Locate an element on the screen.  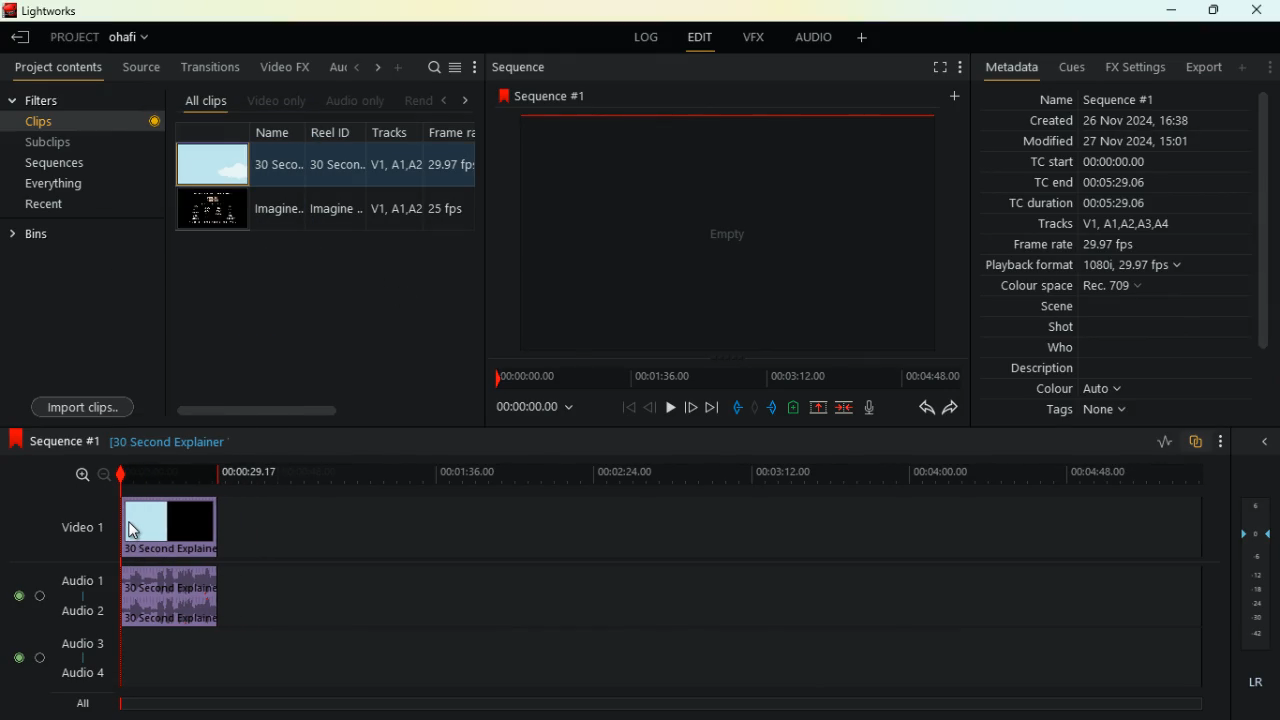
layers is located at coordinates (1254, 571).